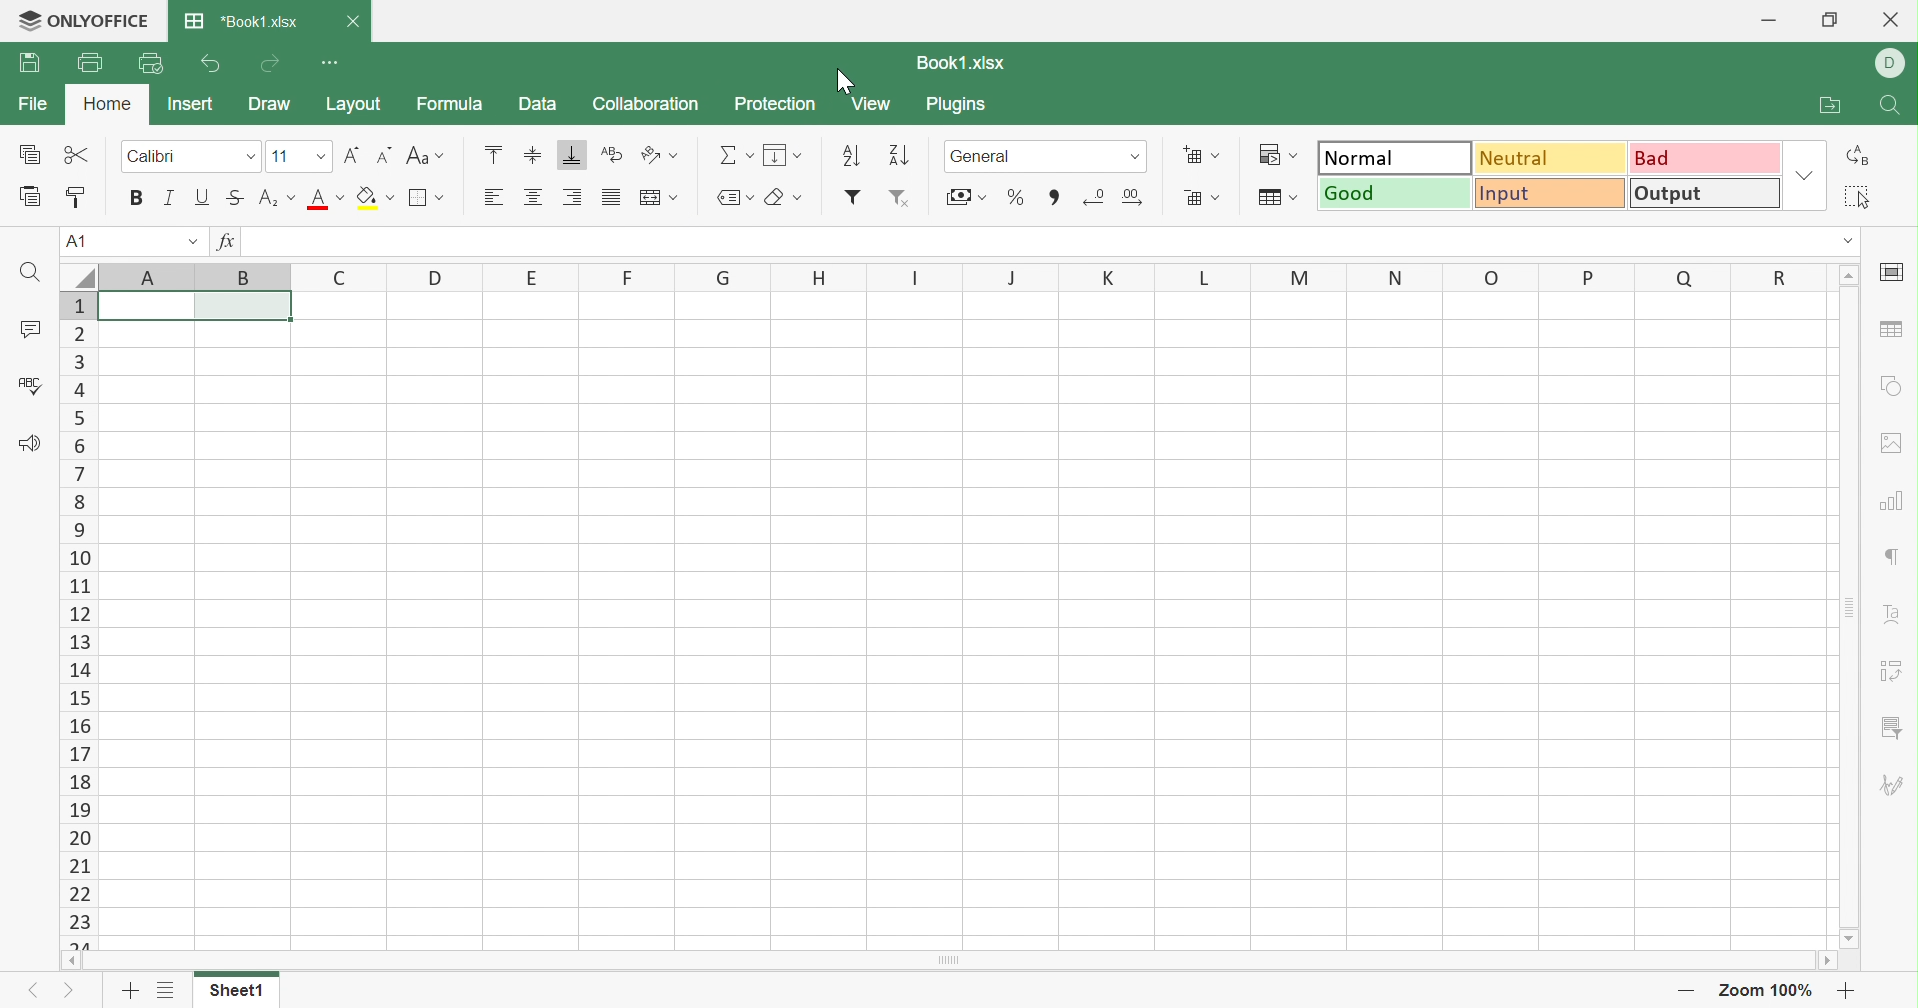  What do you see at coordinates (734, 198) in the screenshot?
I see `Named ranges` at bounding box center [734, 198].